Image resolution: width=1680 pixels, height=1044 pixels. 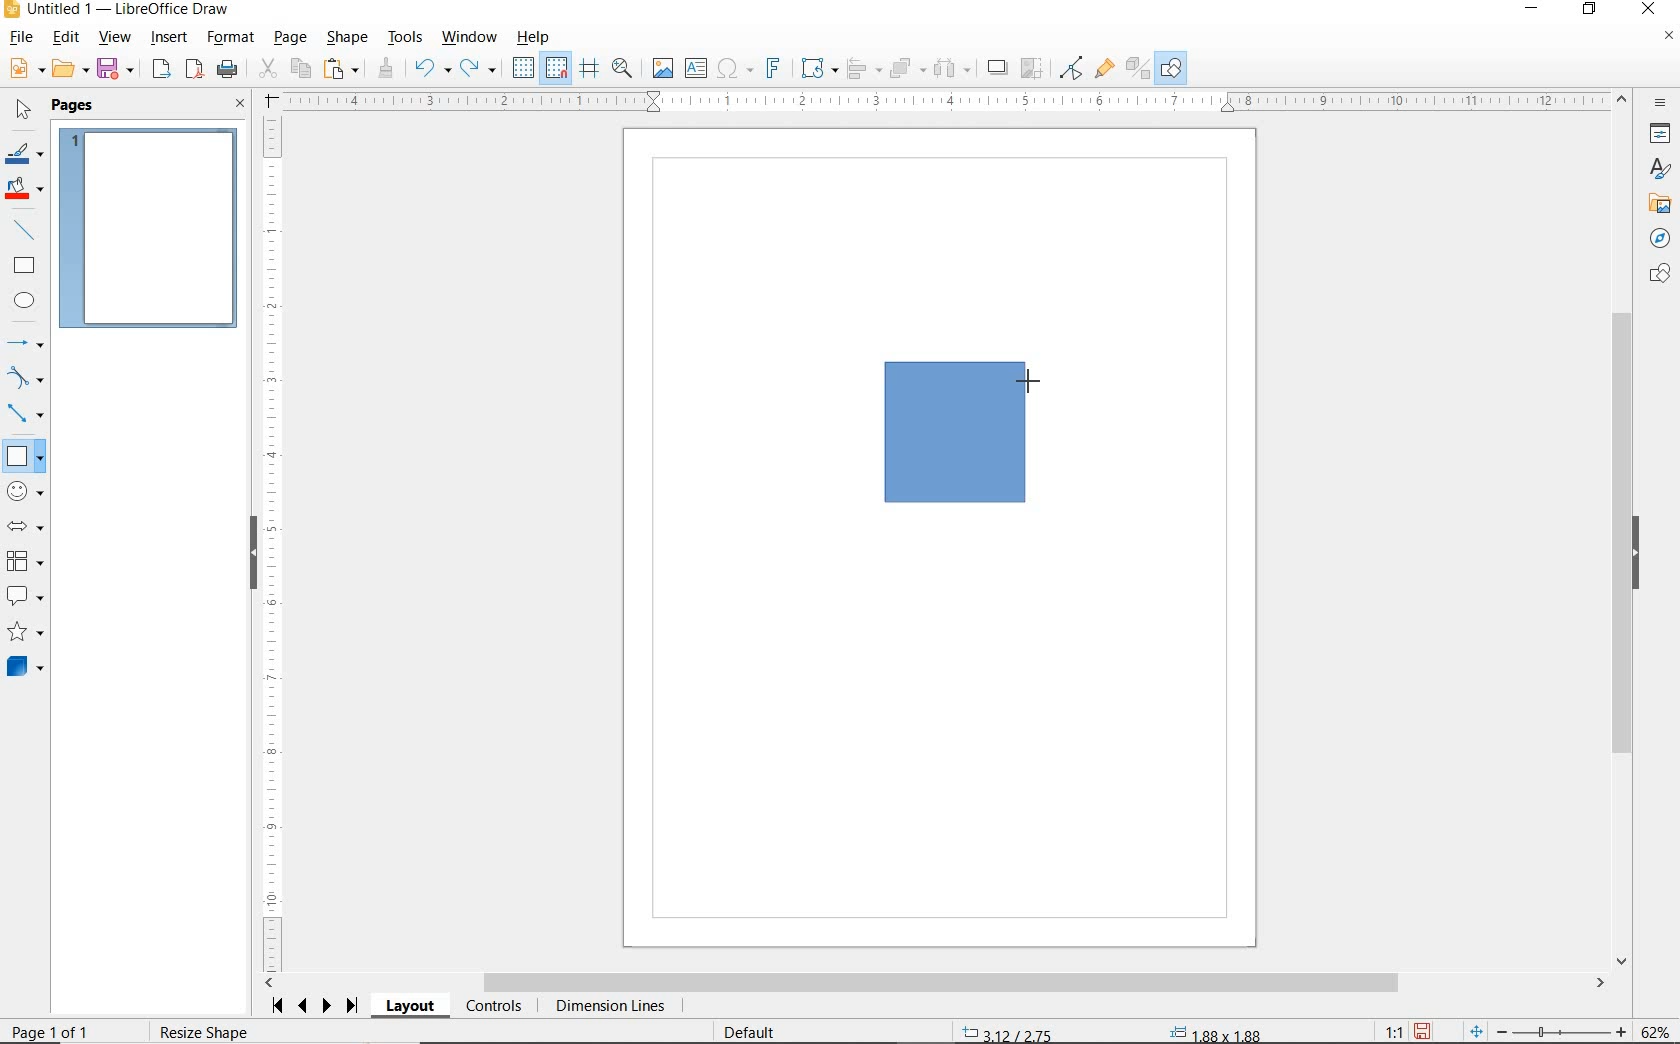 I want to click on EDIT, so click(x=66, y=37).